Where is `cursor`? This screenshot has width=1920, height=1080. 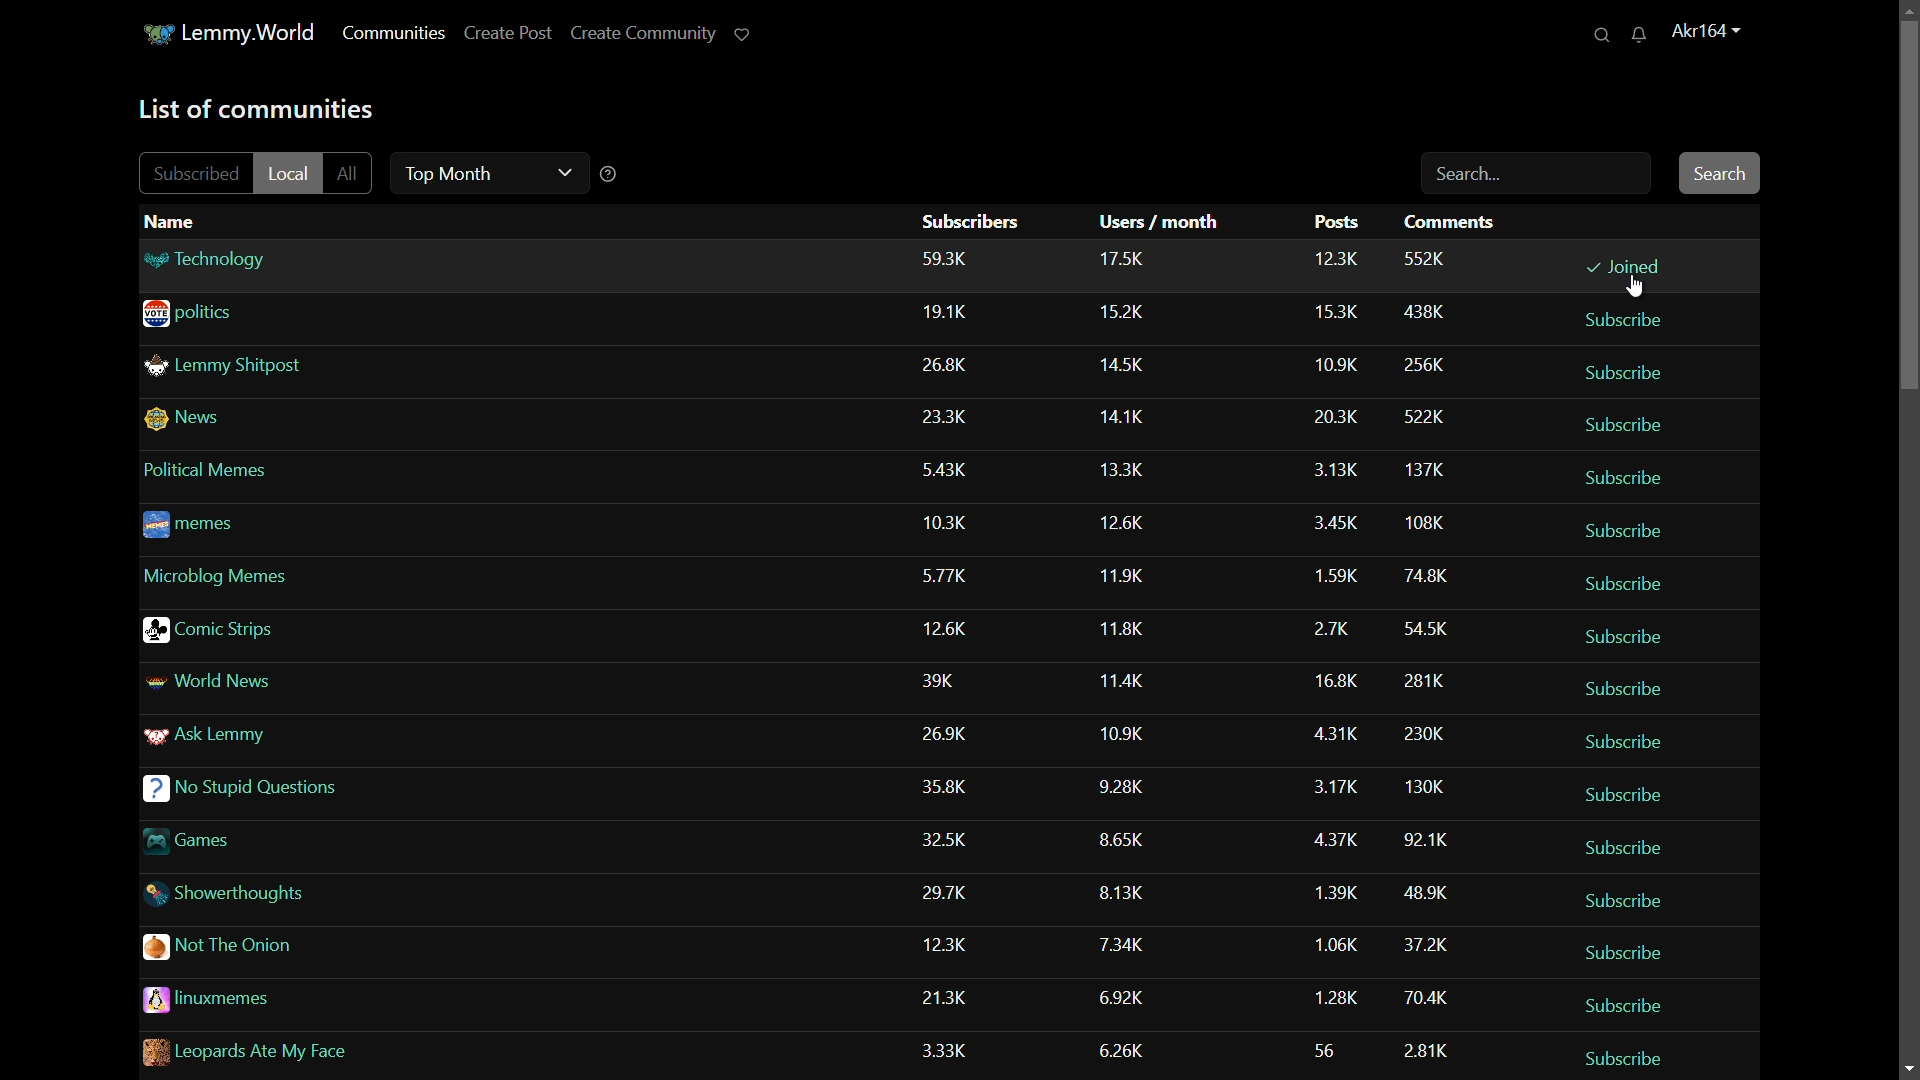
cursor is located at coordinates (1634, 290).